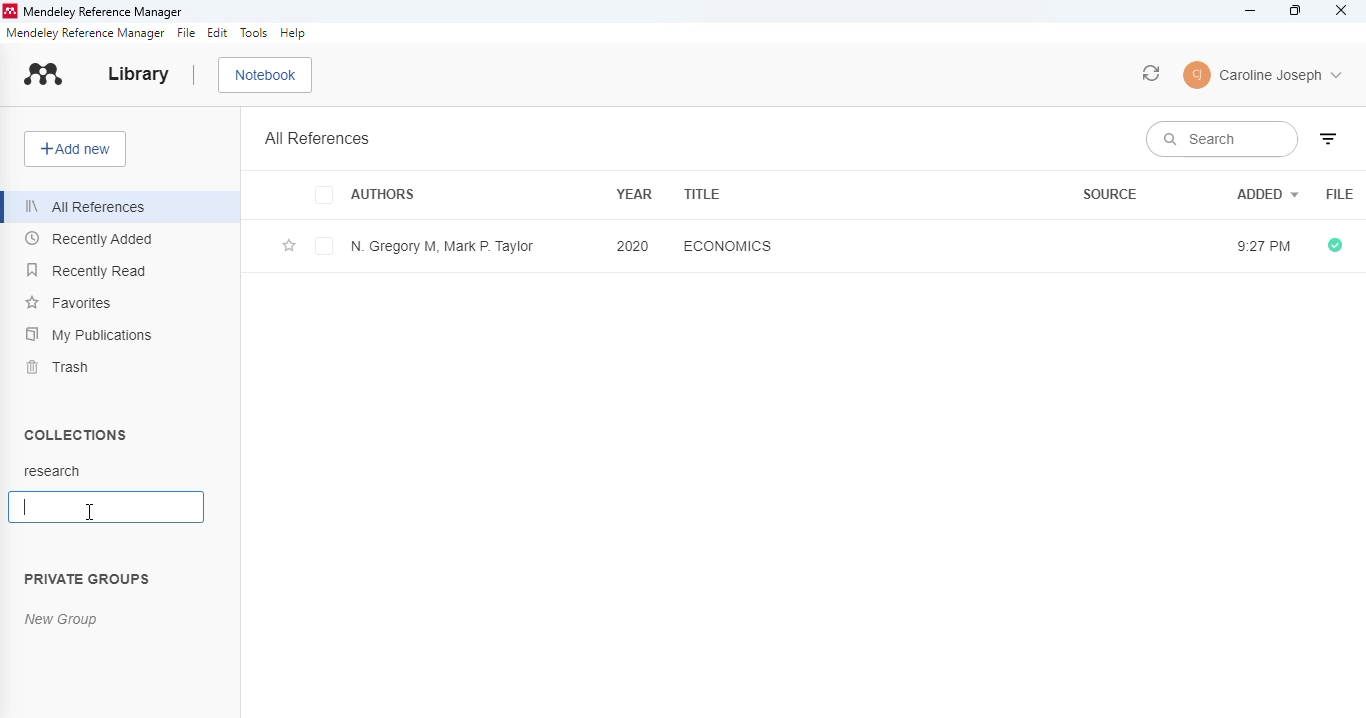  Describe the element at coordinates (187, 33) in the screenshot. I see `file` at that location.